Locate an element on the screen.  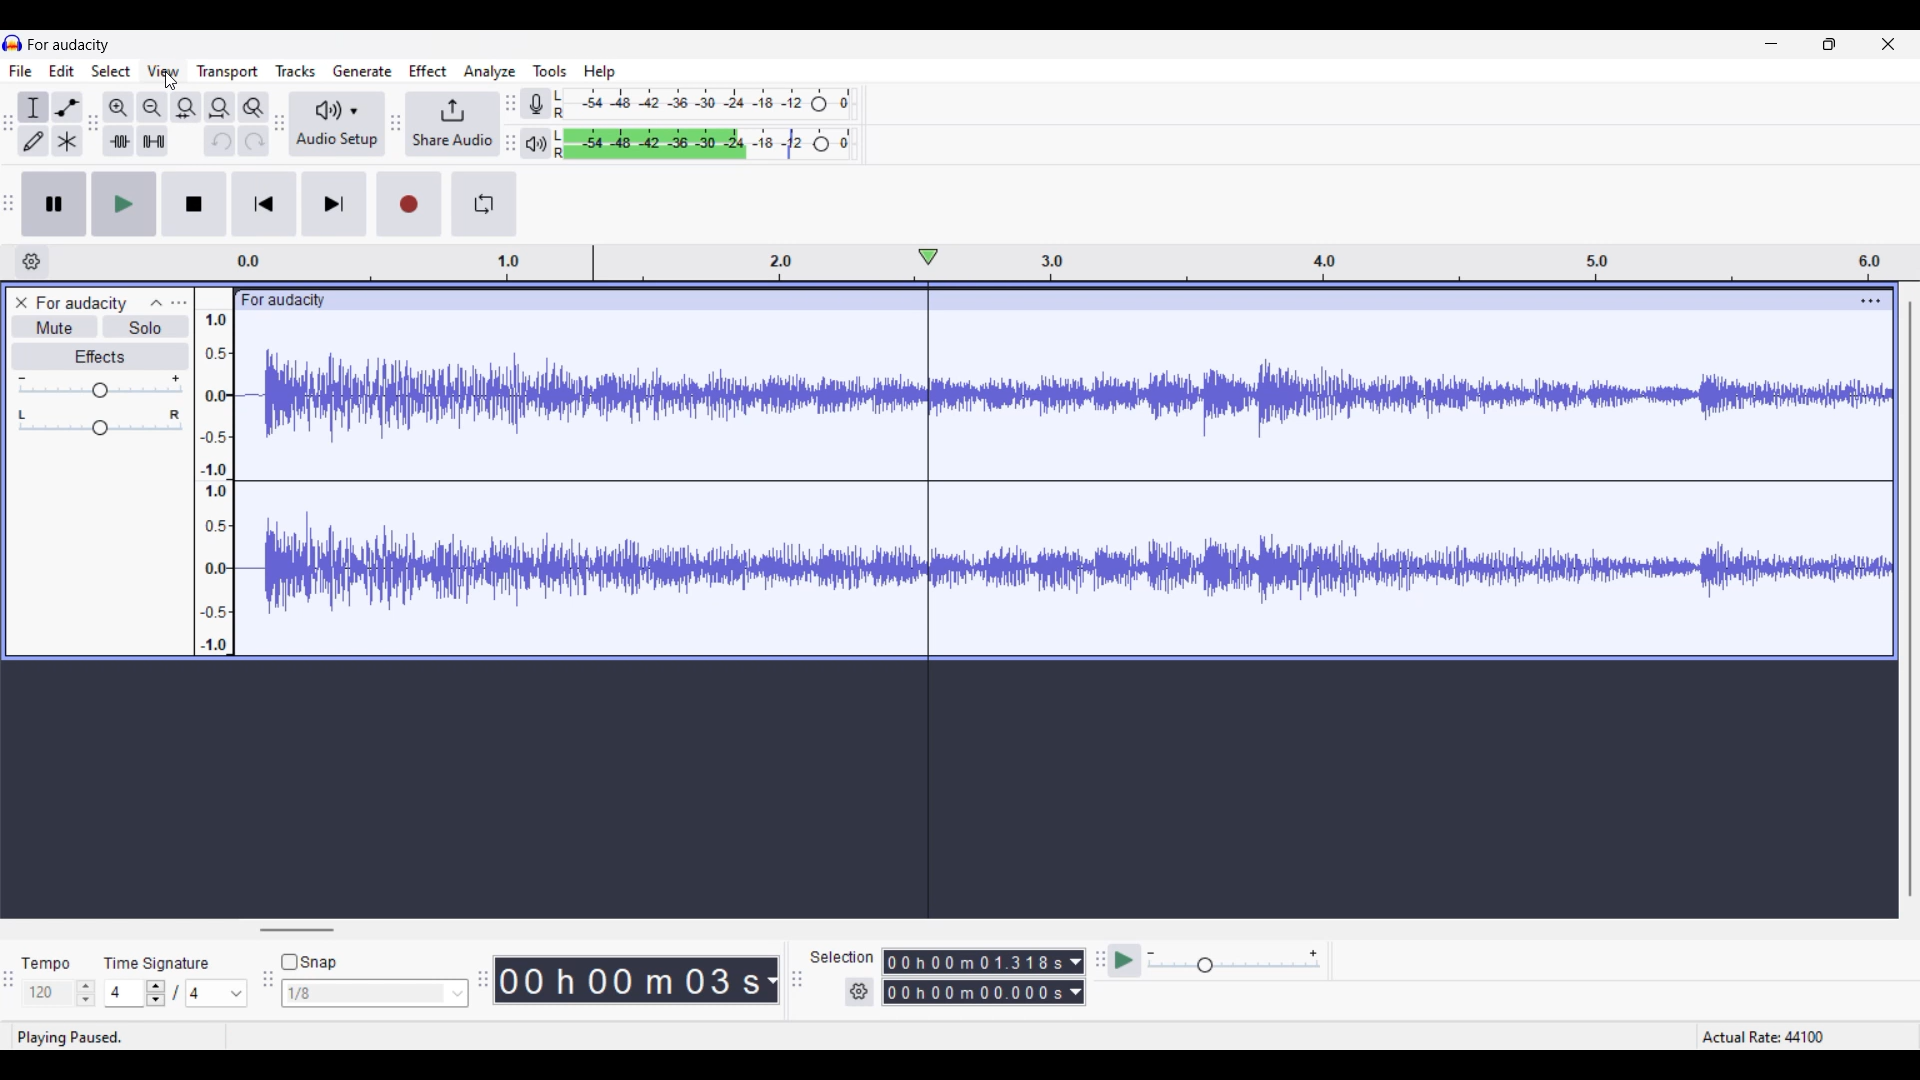
Snap toggle is located at coordinates (309, 961).